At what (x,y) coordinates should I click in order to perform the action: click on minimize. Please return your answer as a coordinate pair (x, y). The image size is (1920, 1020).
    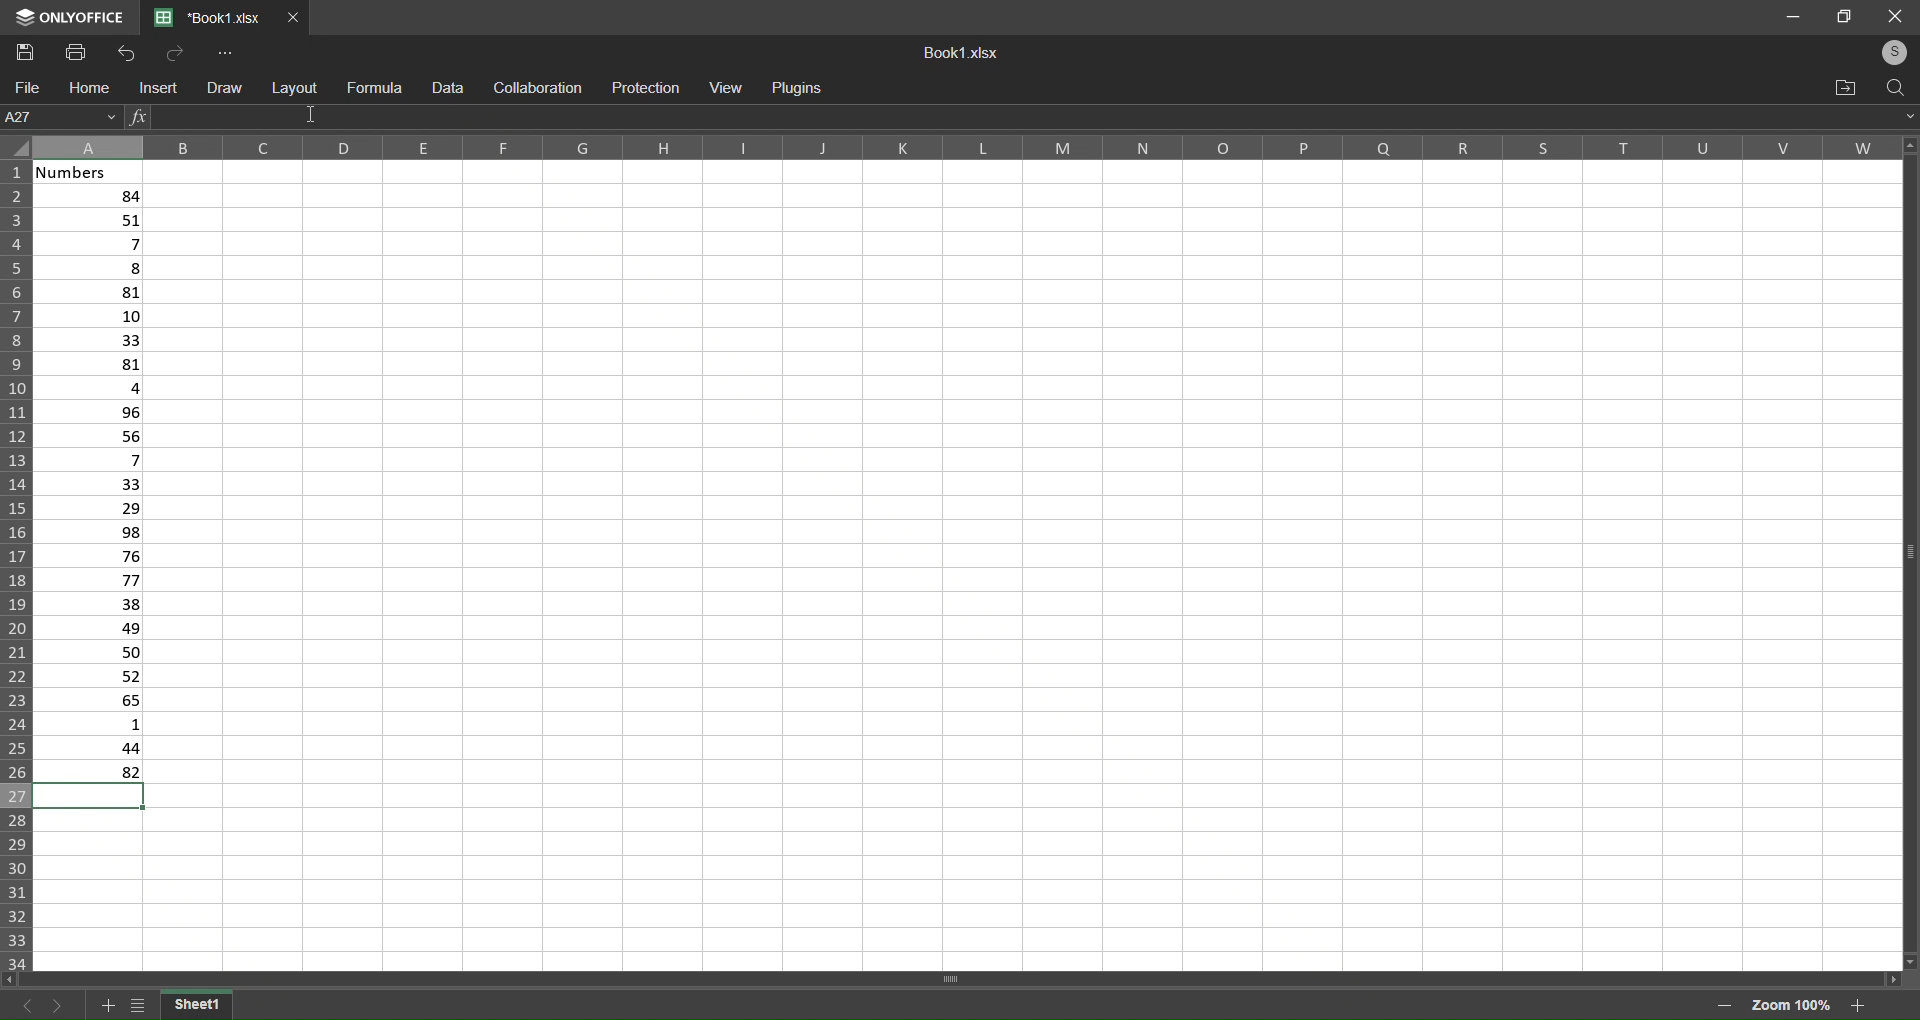
    Looking at the image, I should click on (1789, 15).